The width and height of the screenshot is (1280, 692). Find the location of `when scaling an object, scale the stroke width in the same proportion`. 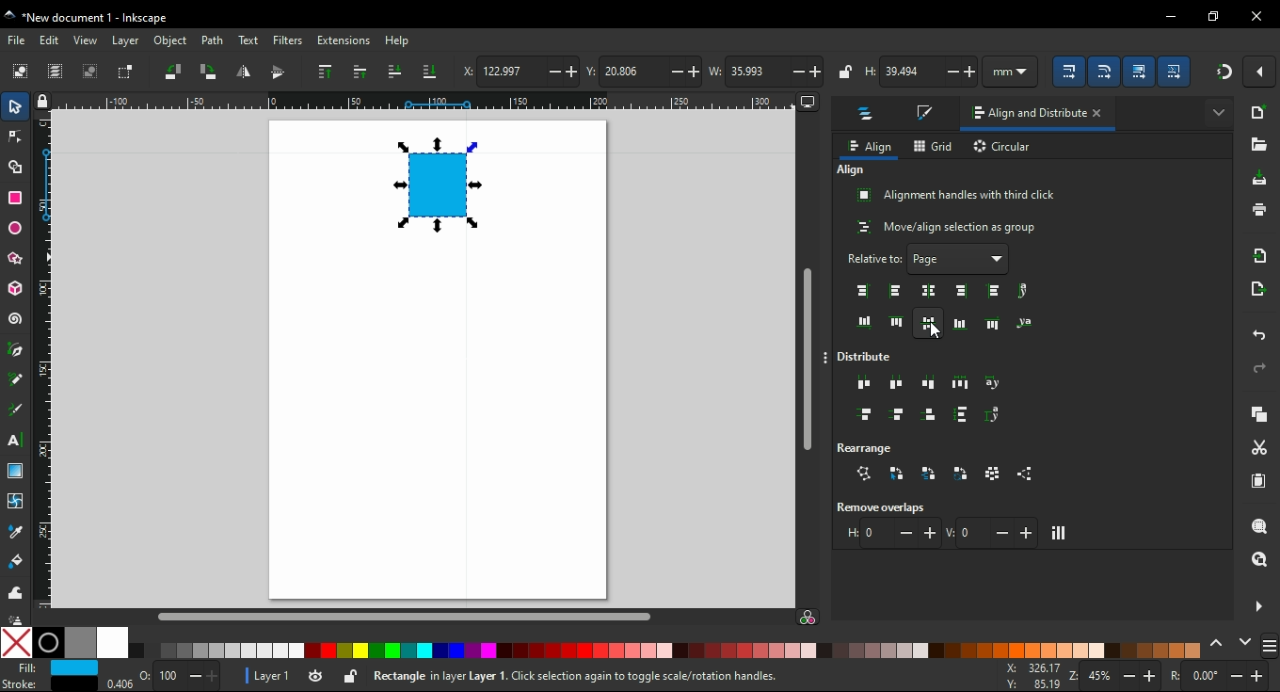

when scaling an object, scale the stroke width in the same proportion is located at coordinates (1072, 71).